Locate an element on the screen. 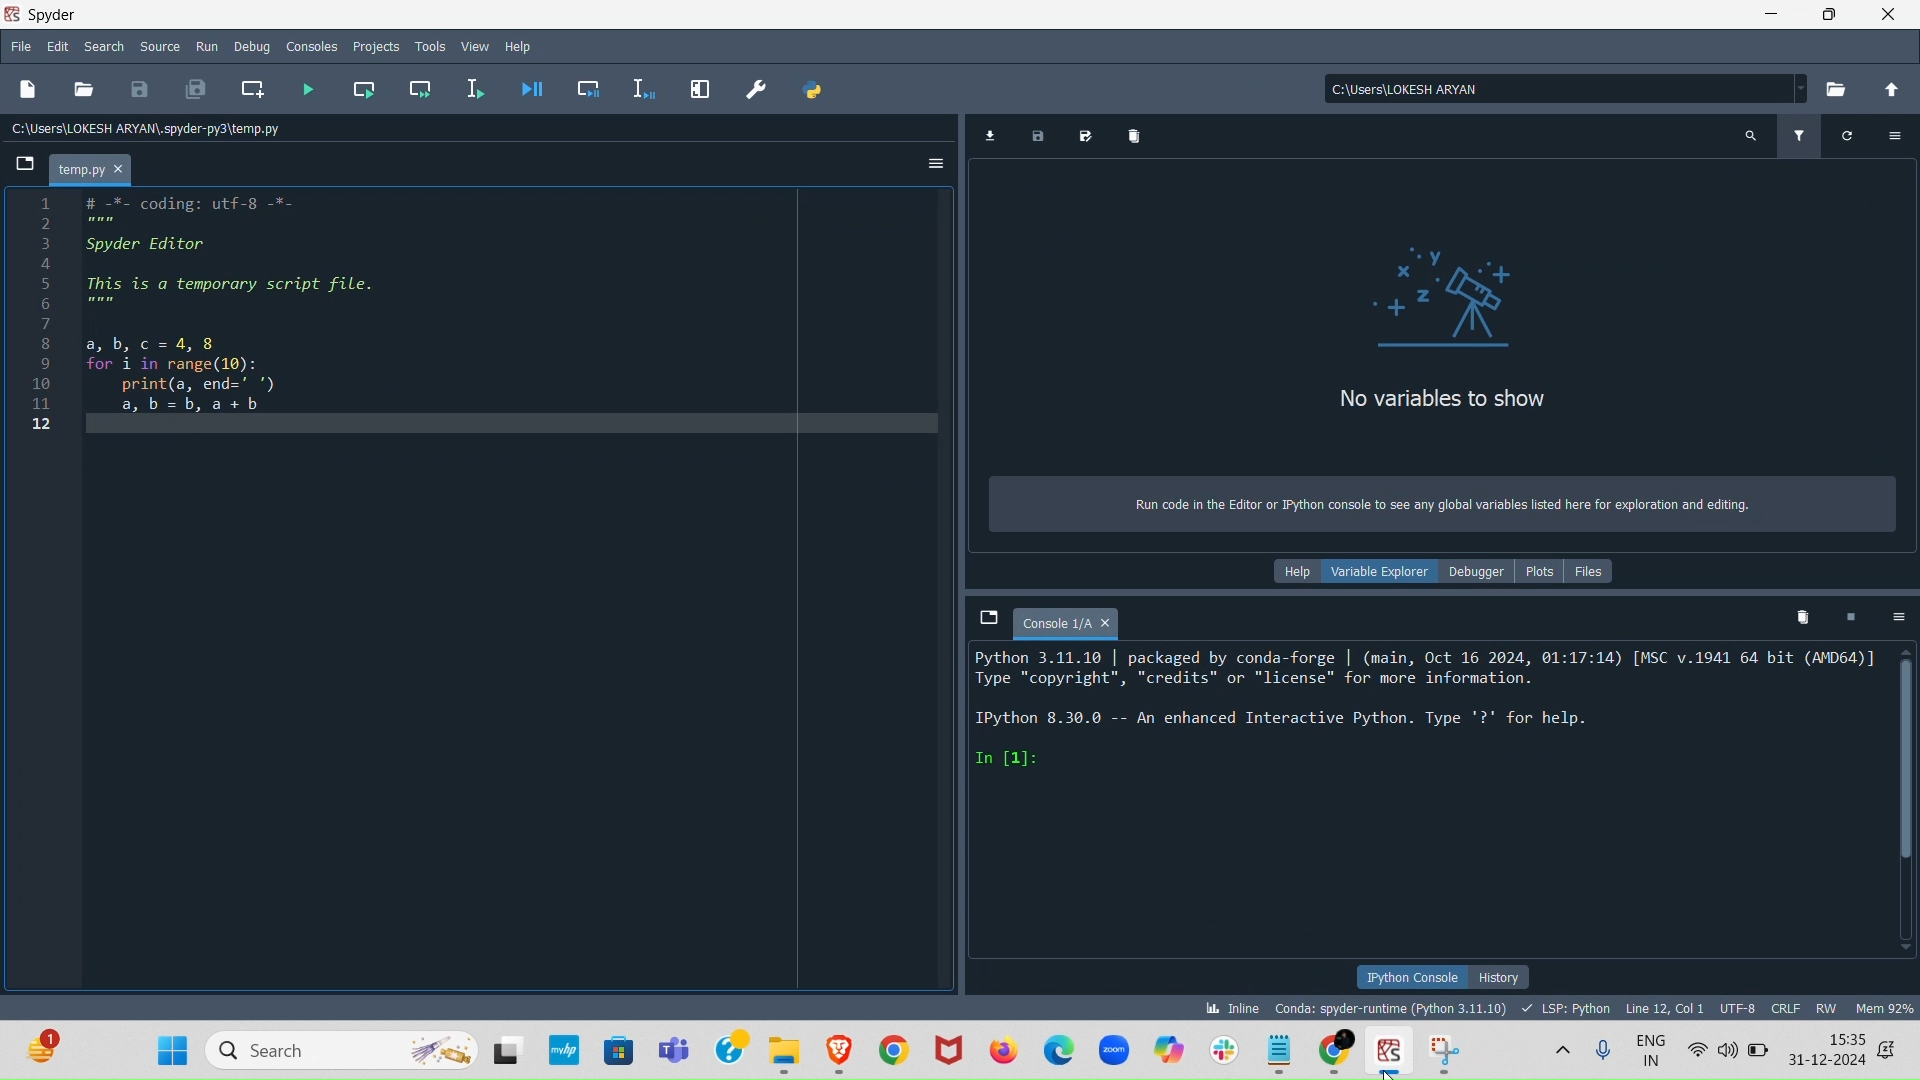  Browse a working directory is located at coordinates (1837, 89).